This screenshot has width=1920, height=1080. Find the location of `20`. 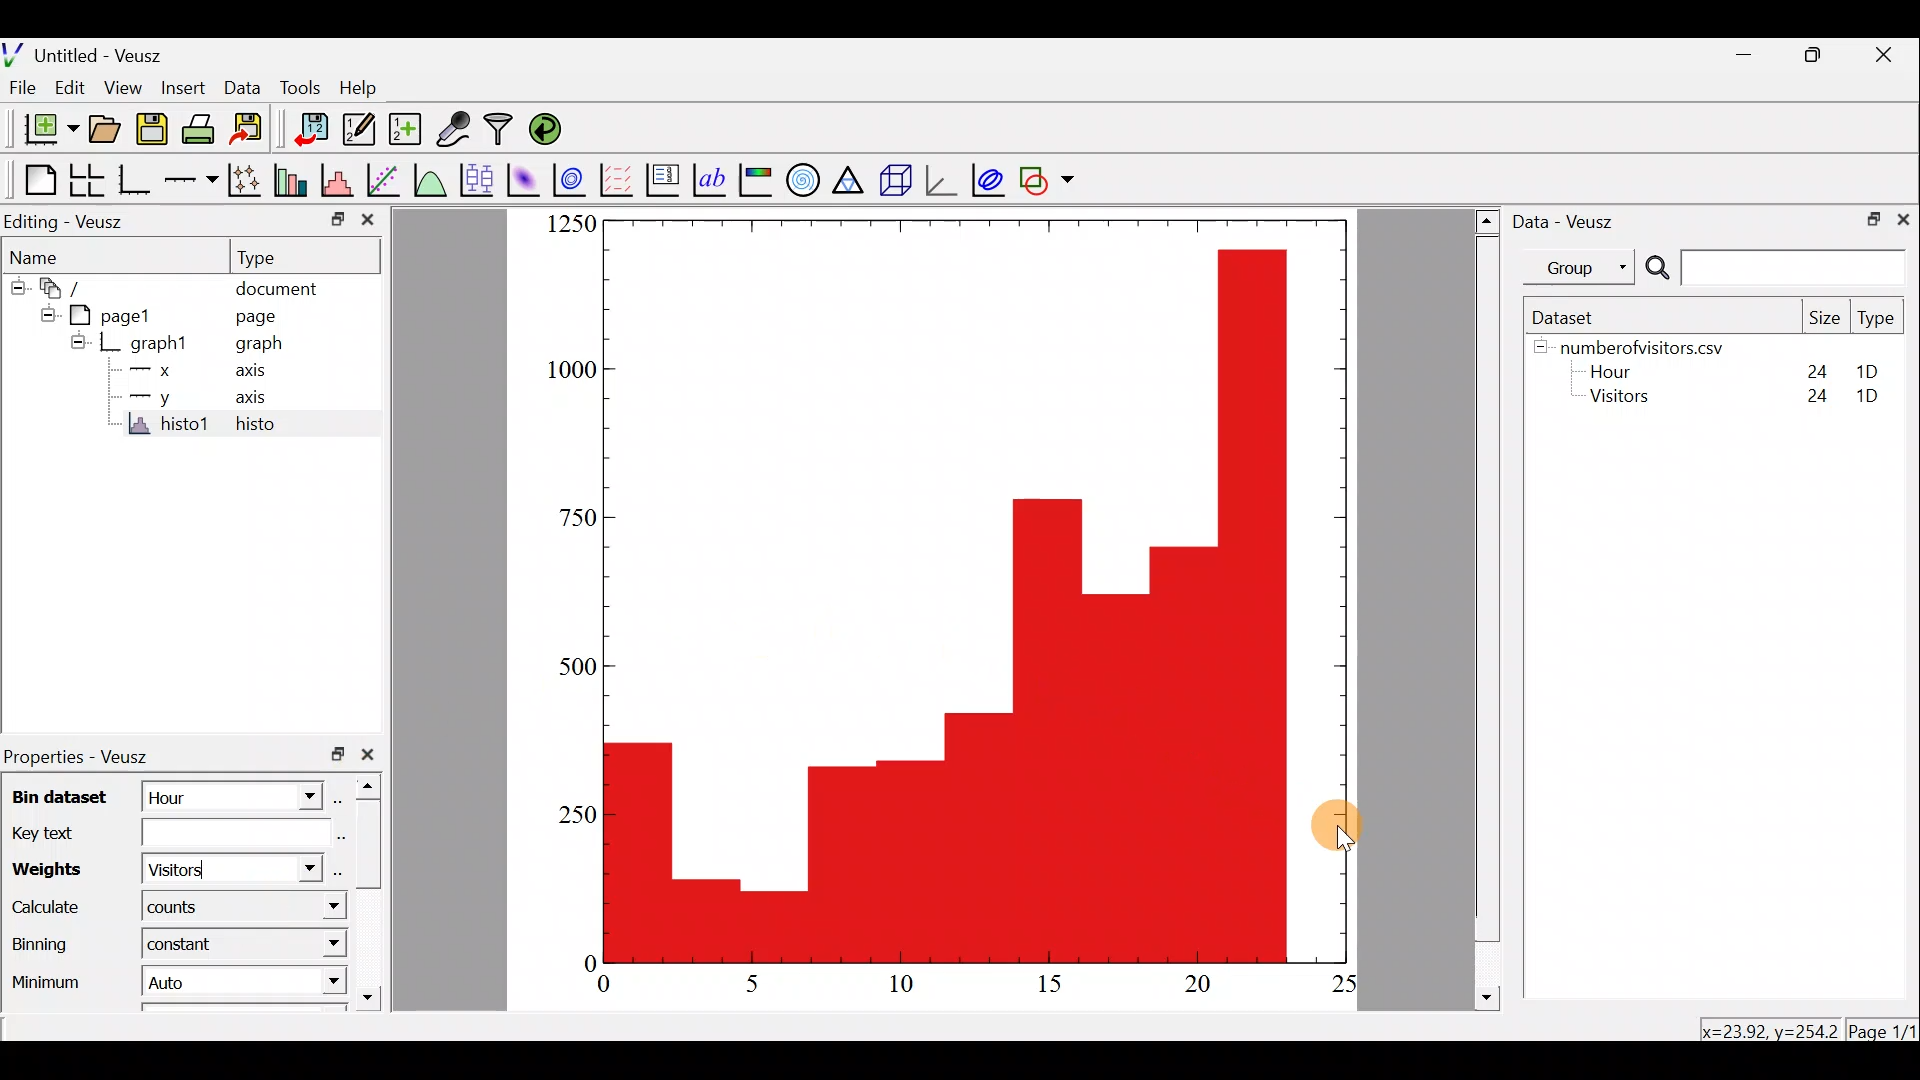

20 is located at coordinates (1202, 986).